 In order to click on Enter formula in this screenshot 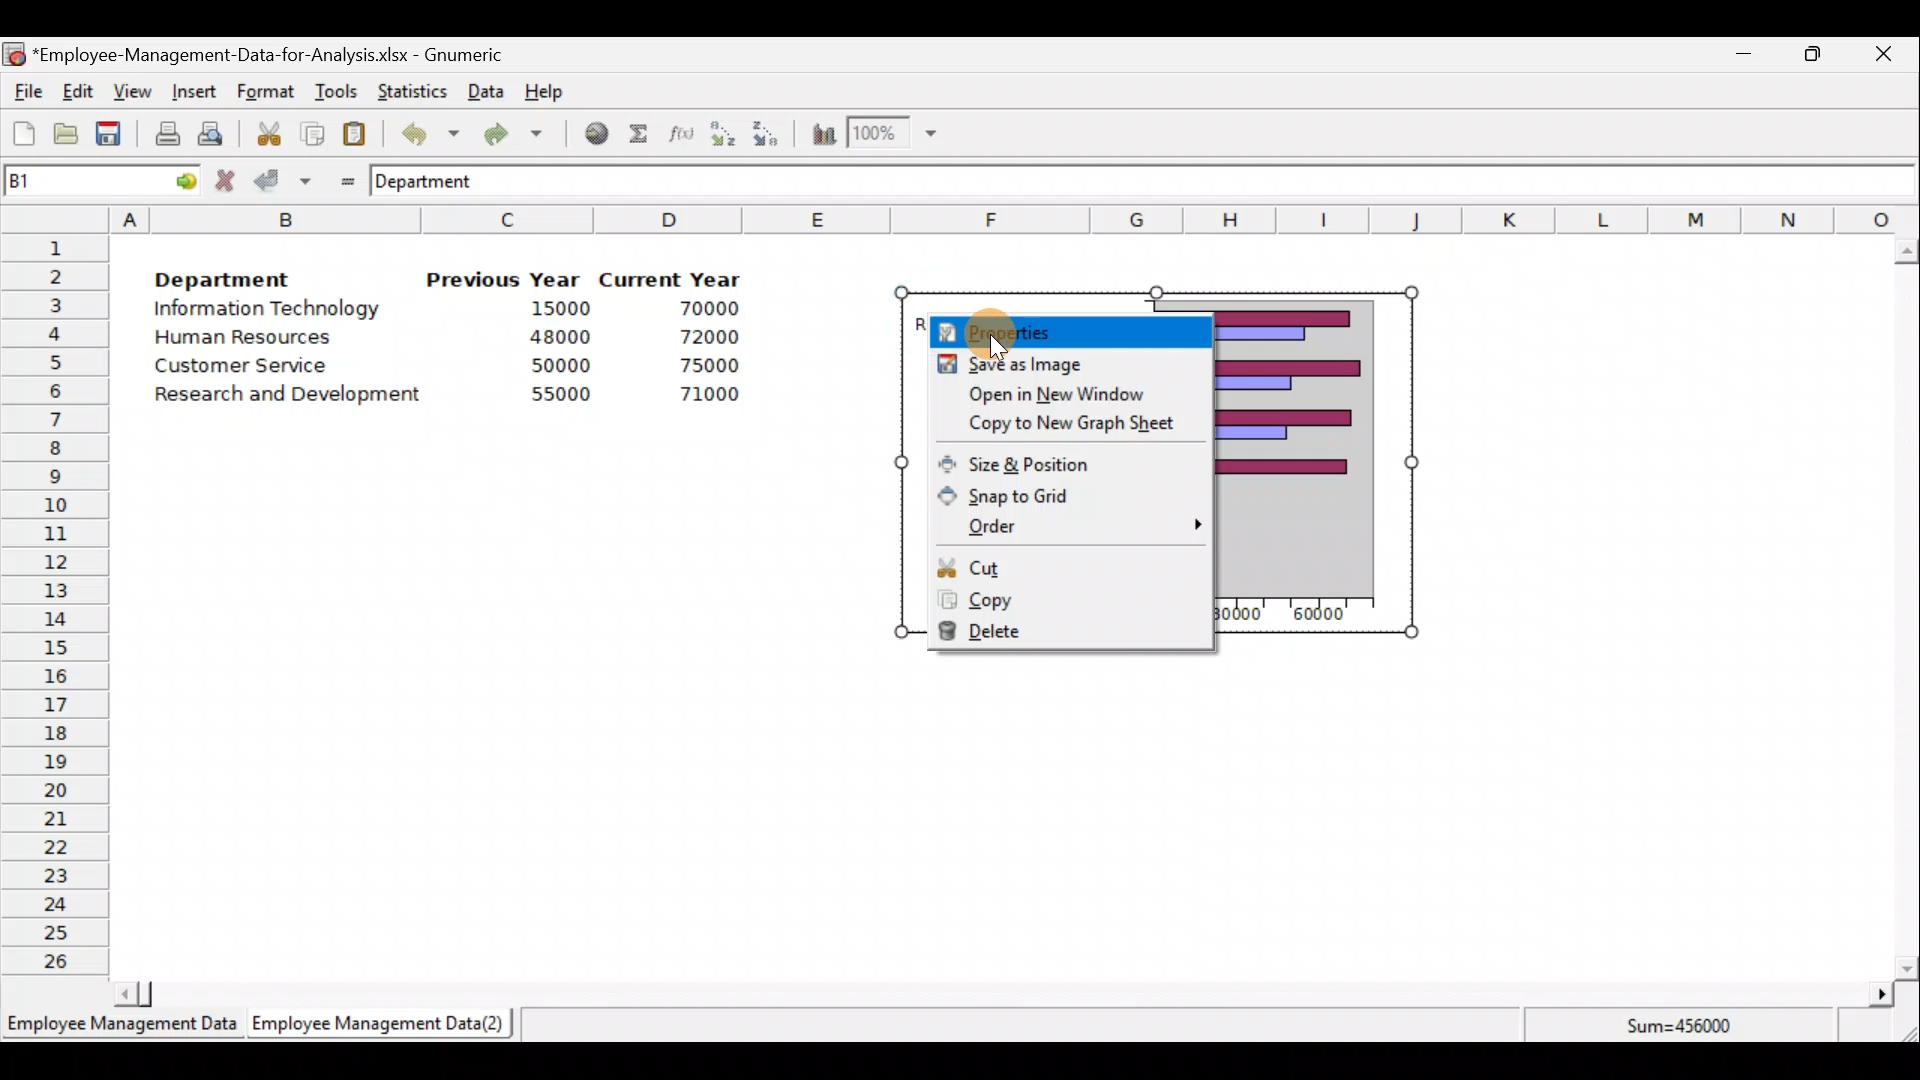, I will do `click(342, 177)`.